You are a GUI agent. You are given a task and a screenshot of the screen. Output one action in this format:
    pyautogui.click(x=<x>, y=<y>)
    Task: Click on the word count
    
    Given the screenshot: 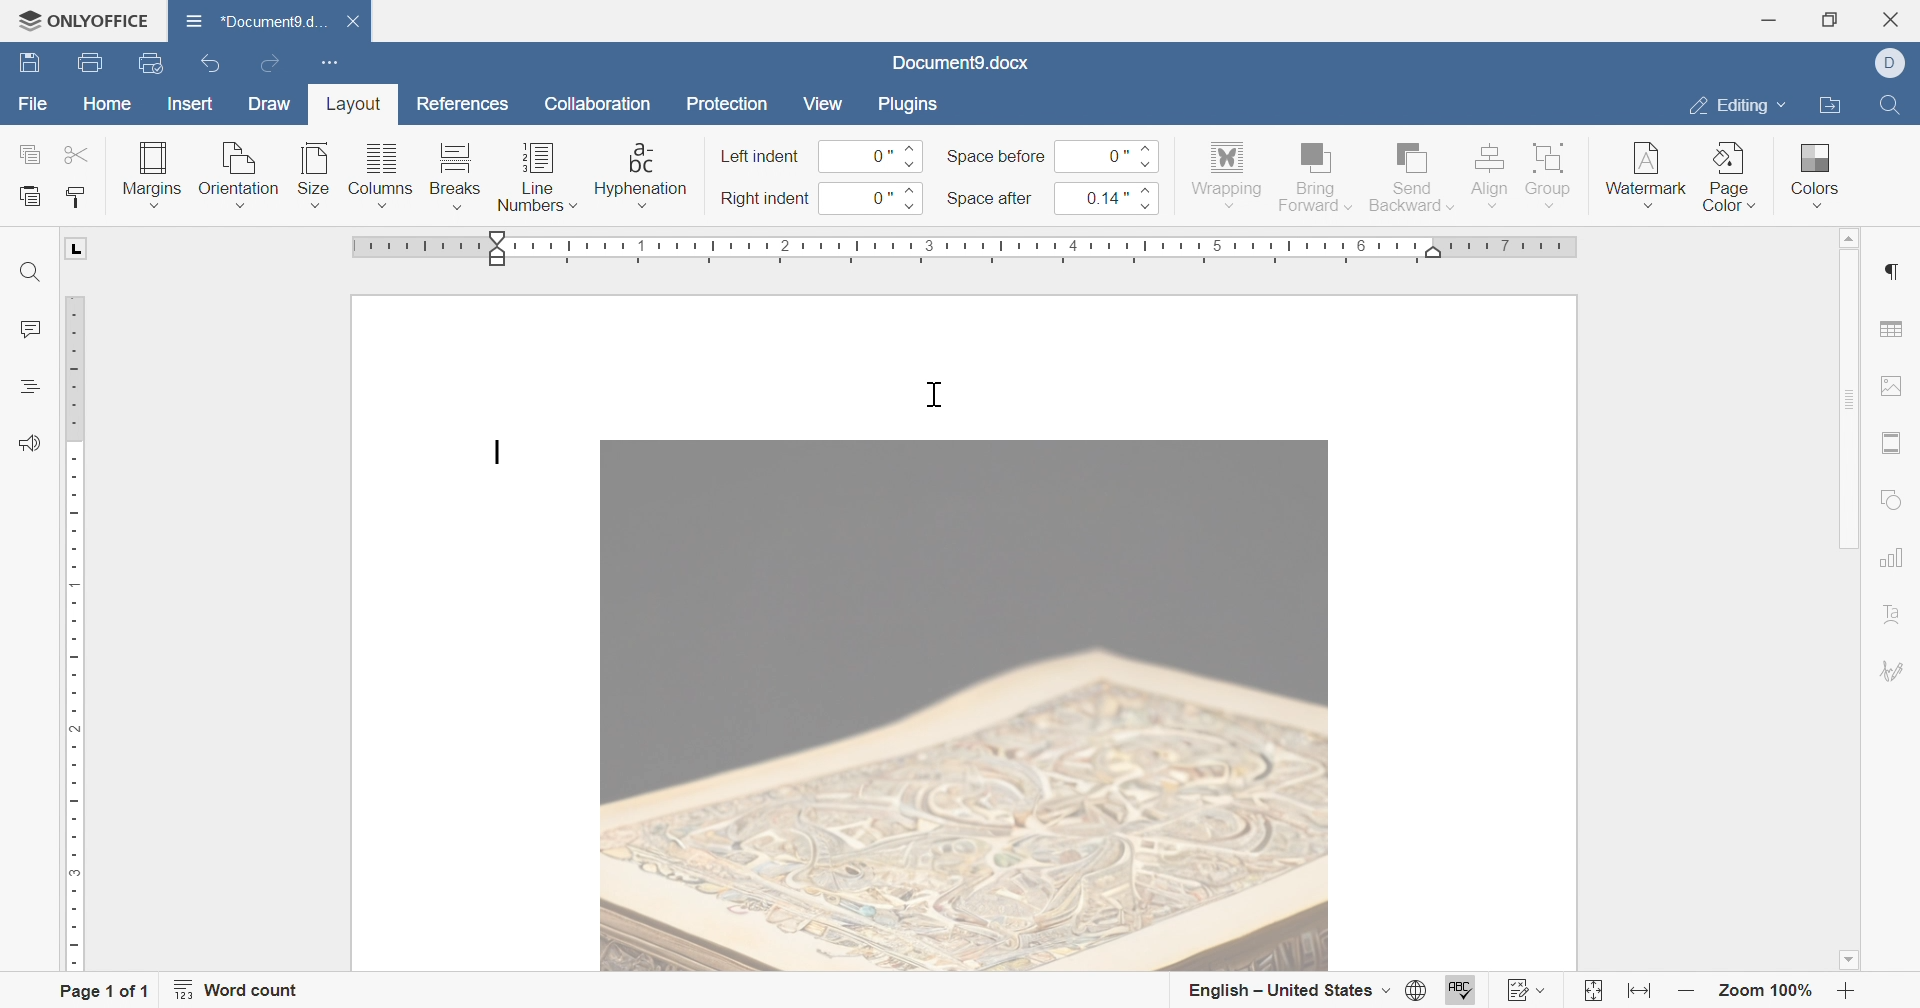 What is the action you would take?
    pyautogui.click(x=237, y=990)
    